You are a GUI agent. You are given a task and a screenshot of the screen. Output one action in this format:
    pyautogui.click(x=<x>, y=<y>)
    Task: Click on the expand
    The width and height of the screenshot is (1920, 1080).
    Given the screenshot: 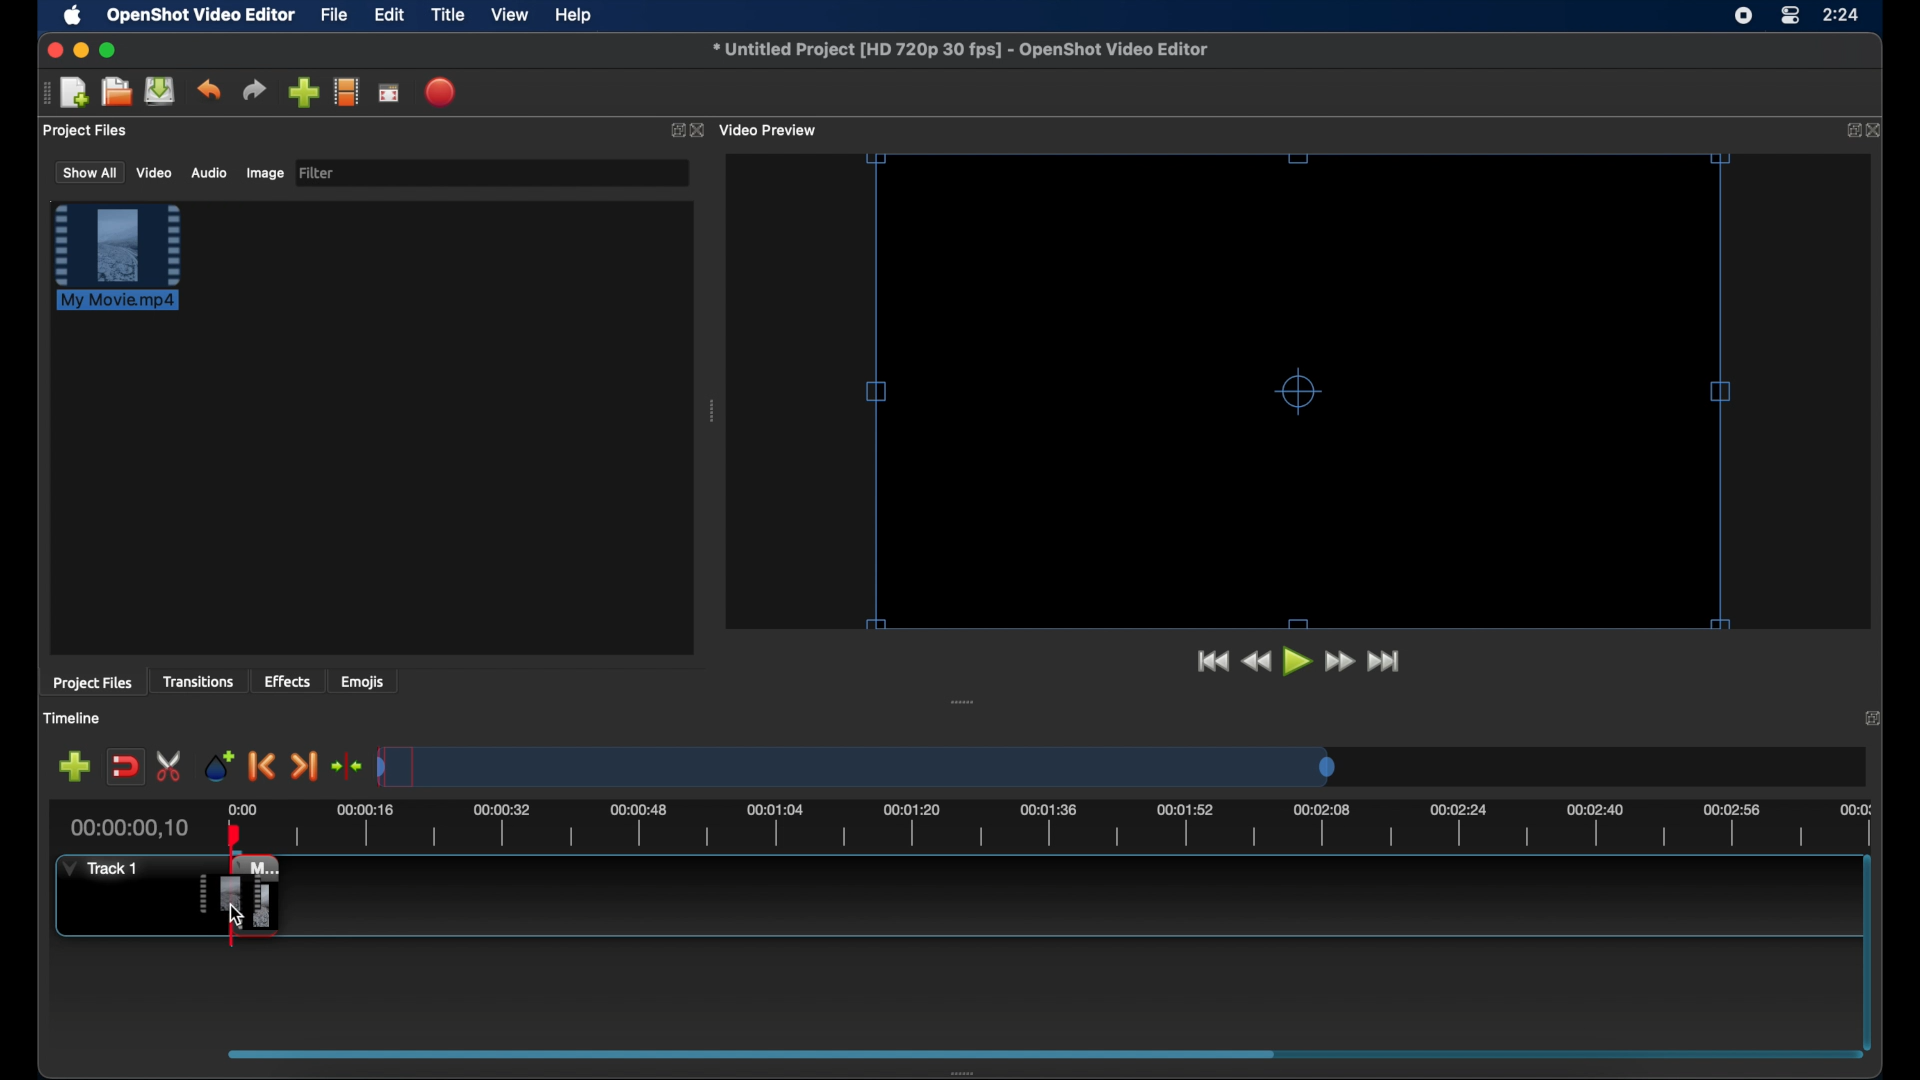 What is the action you would take?
    pyautogui.click(x=672, y=129)
    